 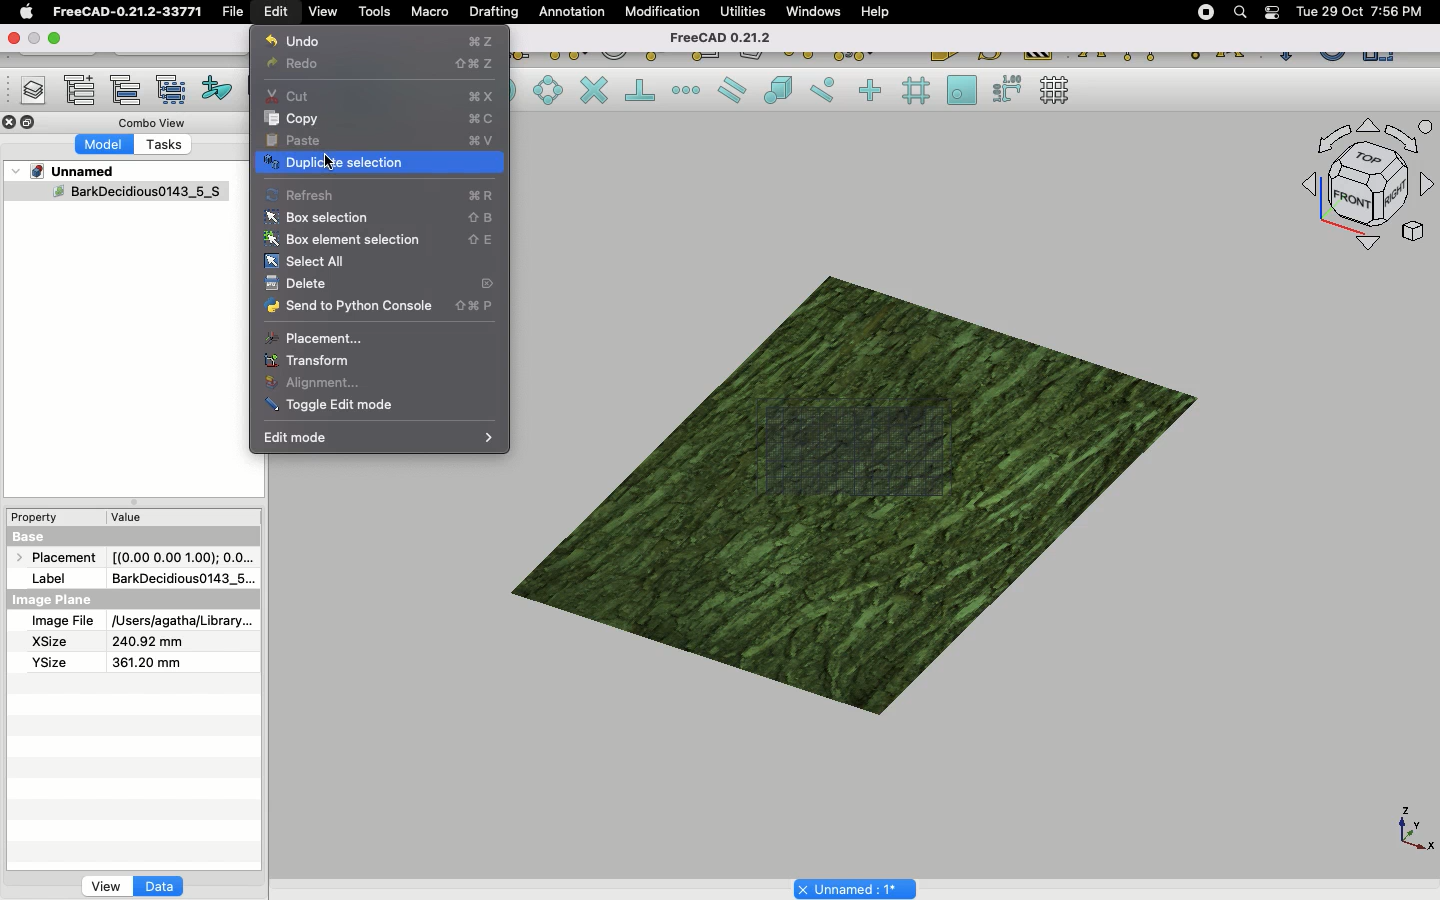 I want to click on Value, so click(x=127, y=521).